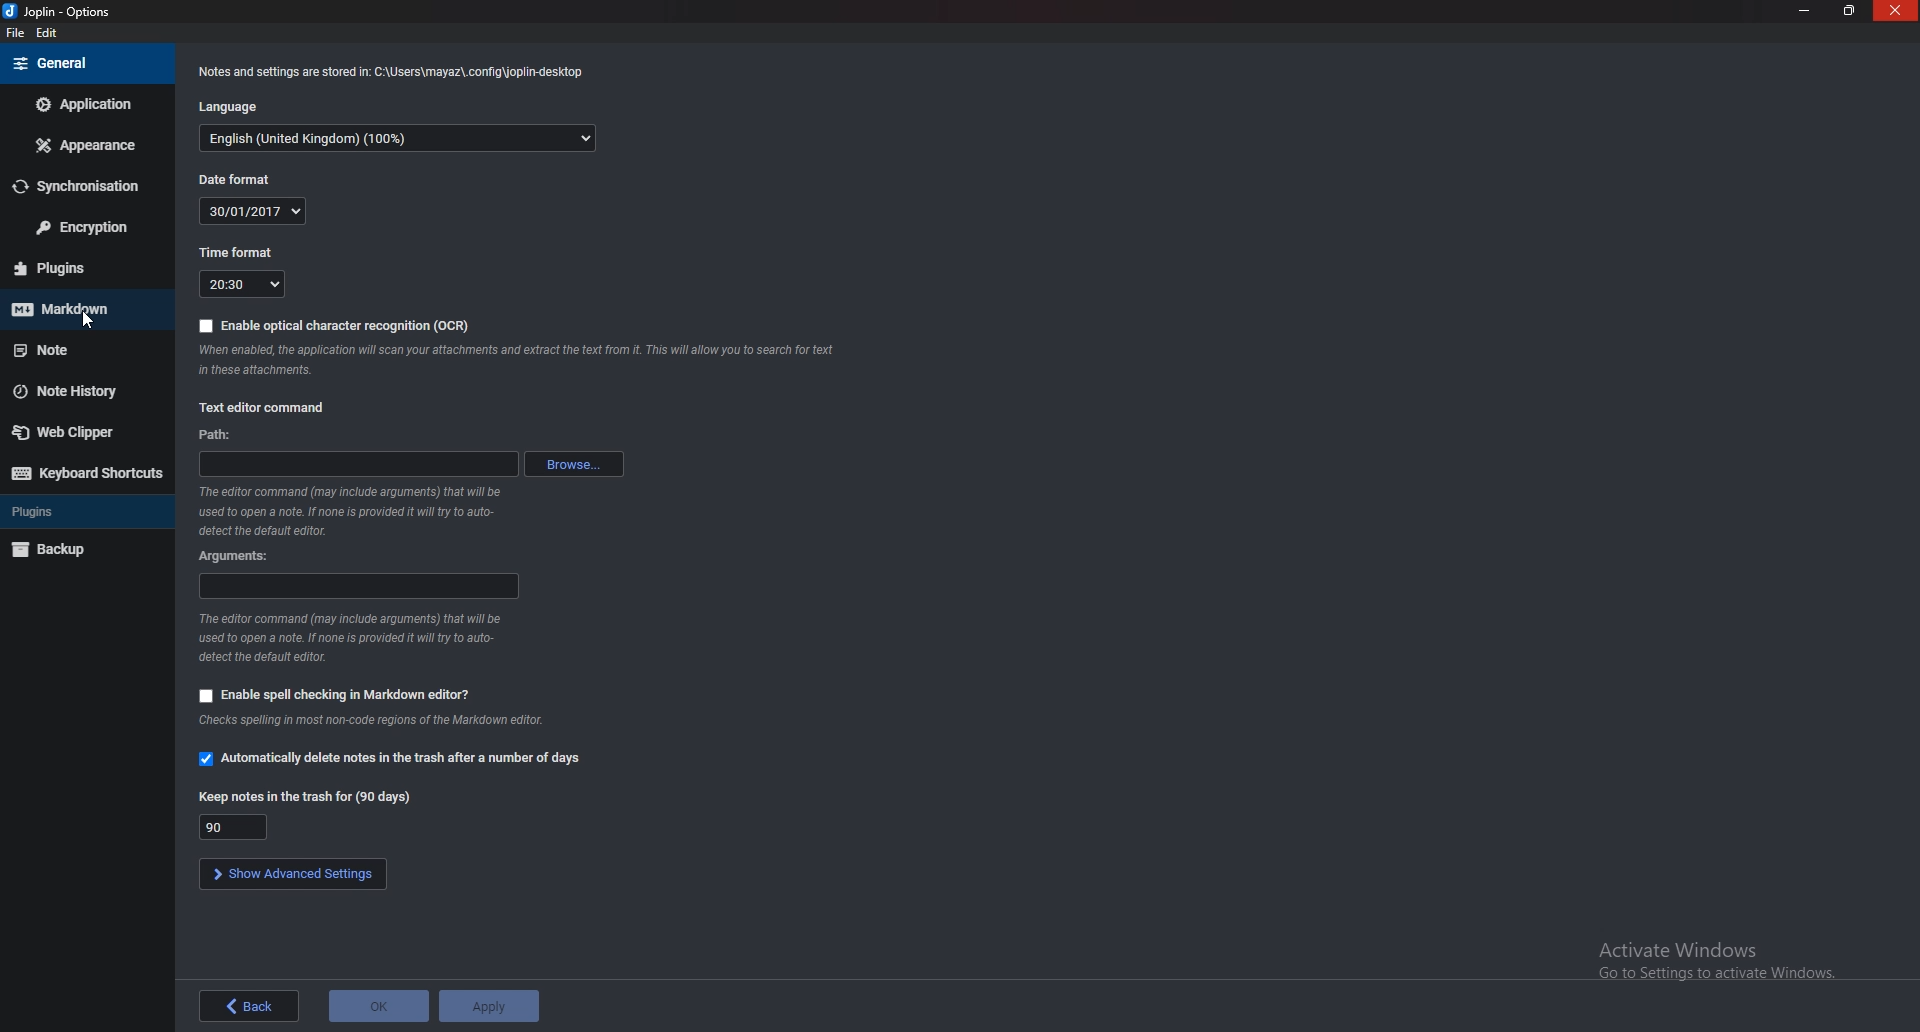 The image size is (1920, 1032). I want to click on Show advanced settings, so click(294, 874).